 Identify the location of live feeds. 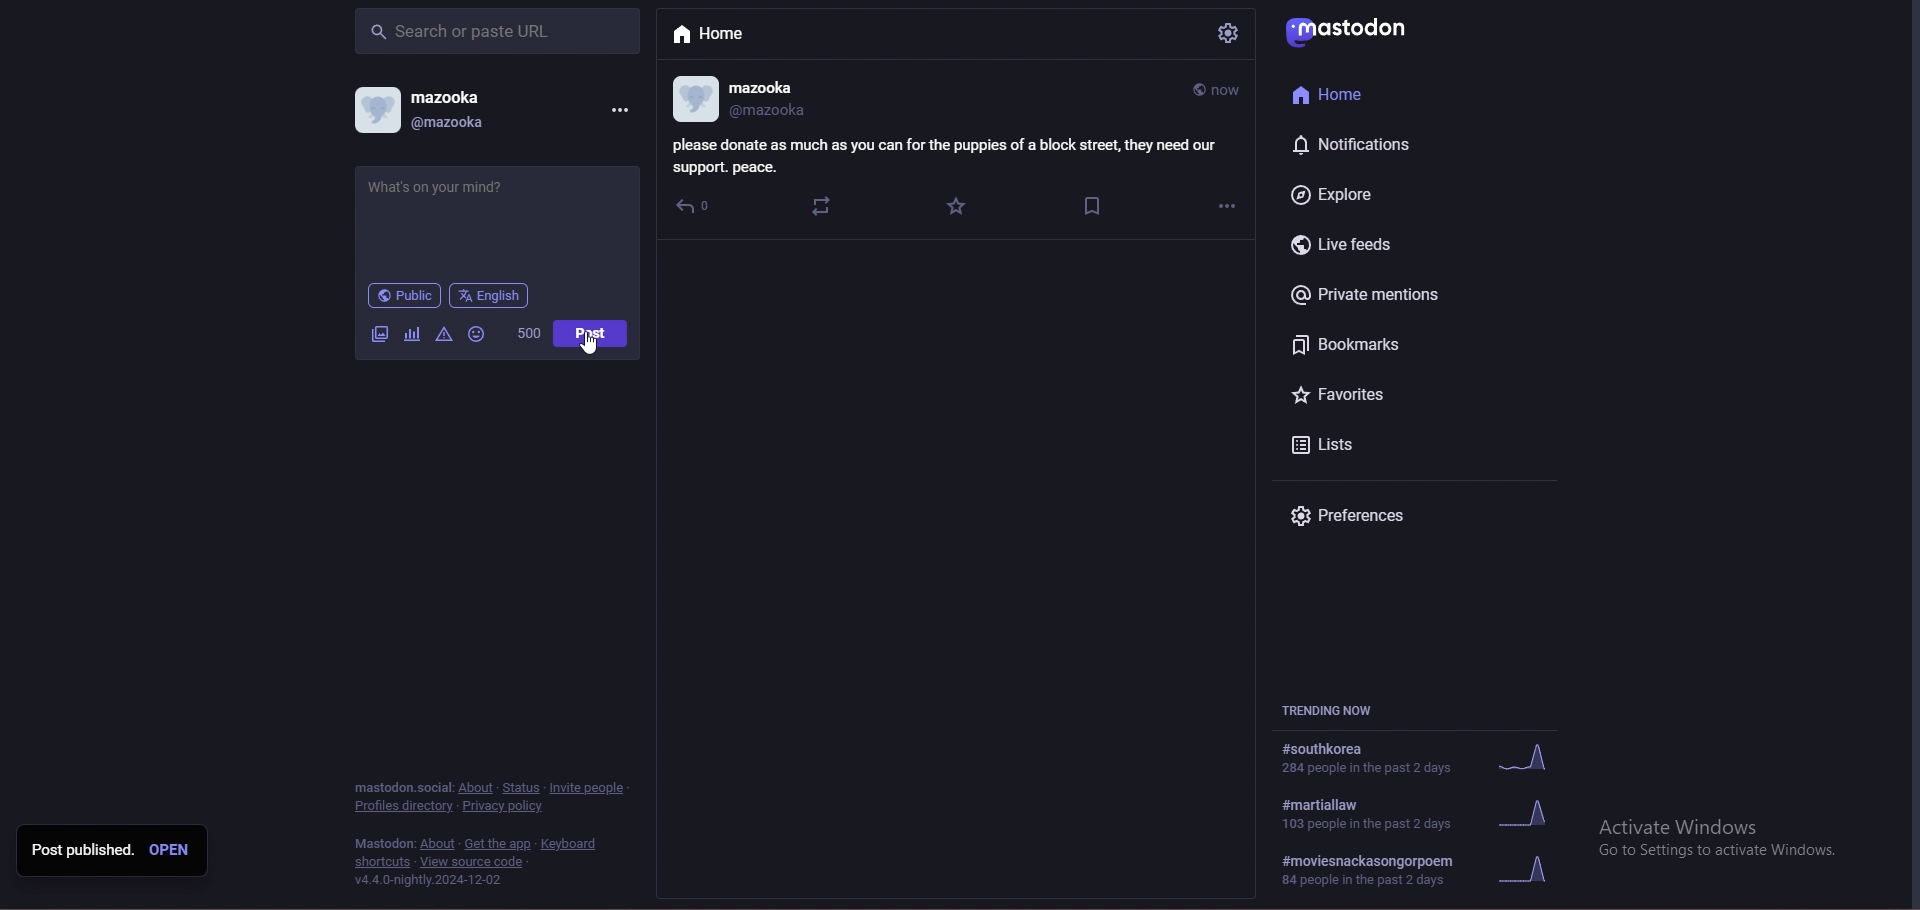
(1399, 245).